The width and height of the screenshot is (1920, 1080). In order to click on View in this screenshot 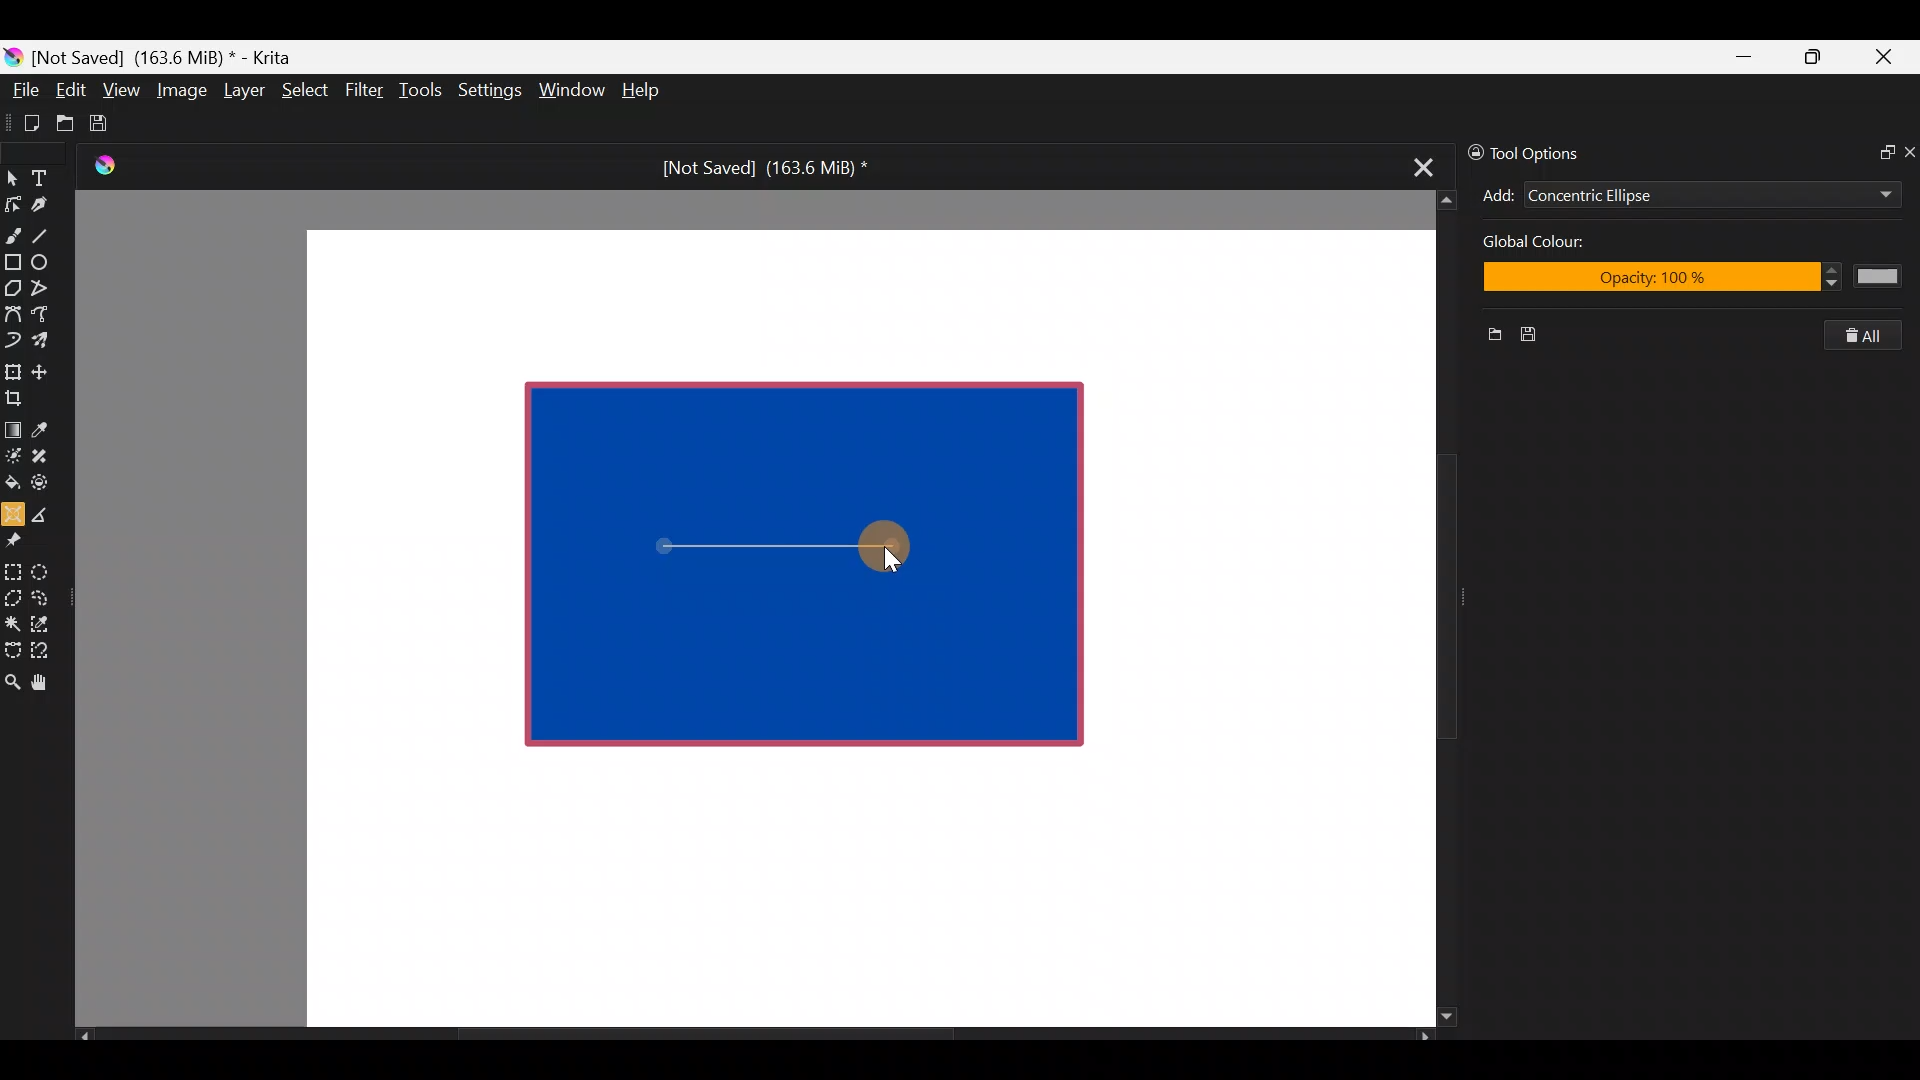, I will do `click(122, 90)`.